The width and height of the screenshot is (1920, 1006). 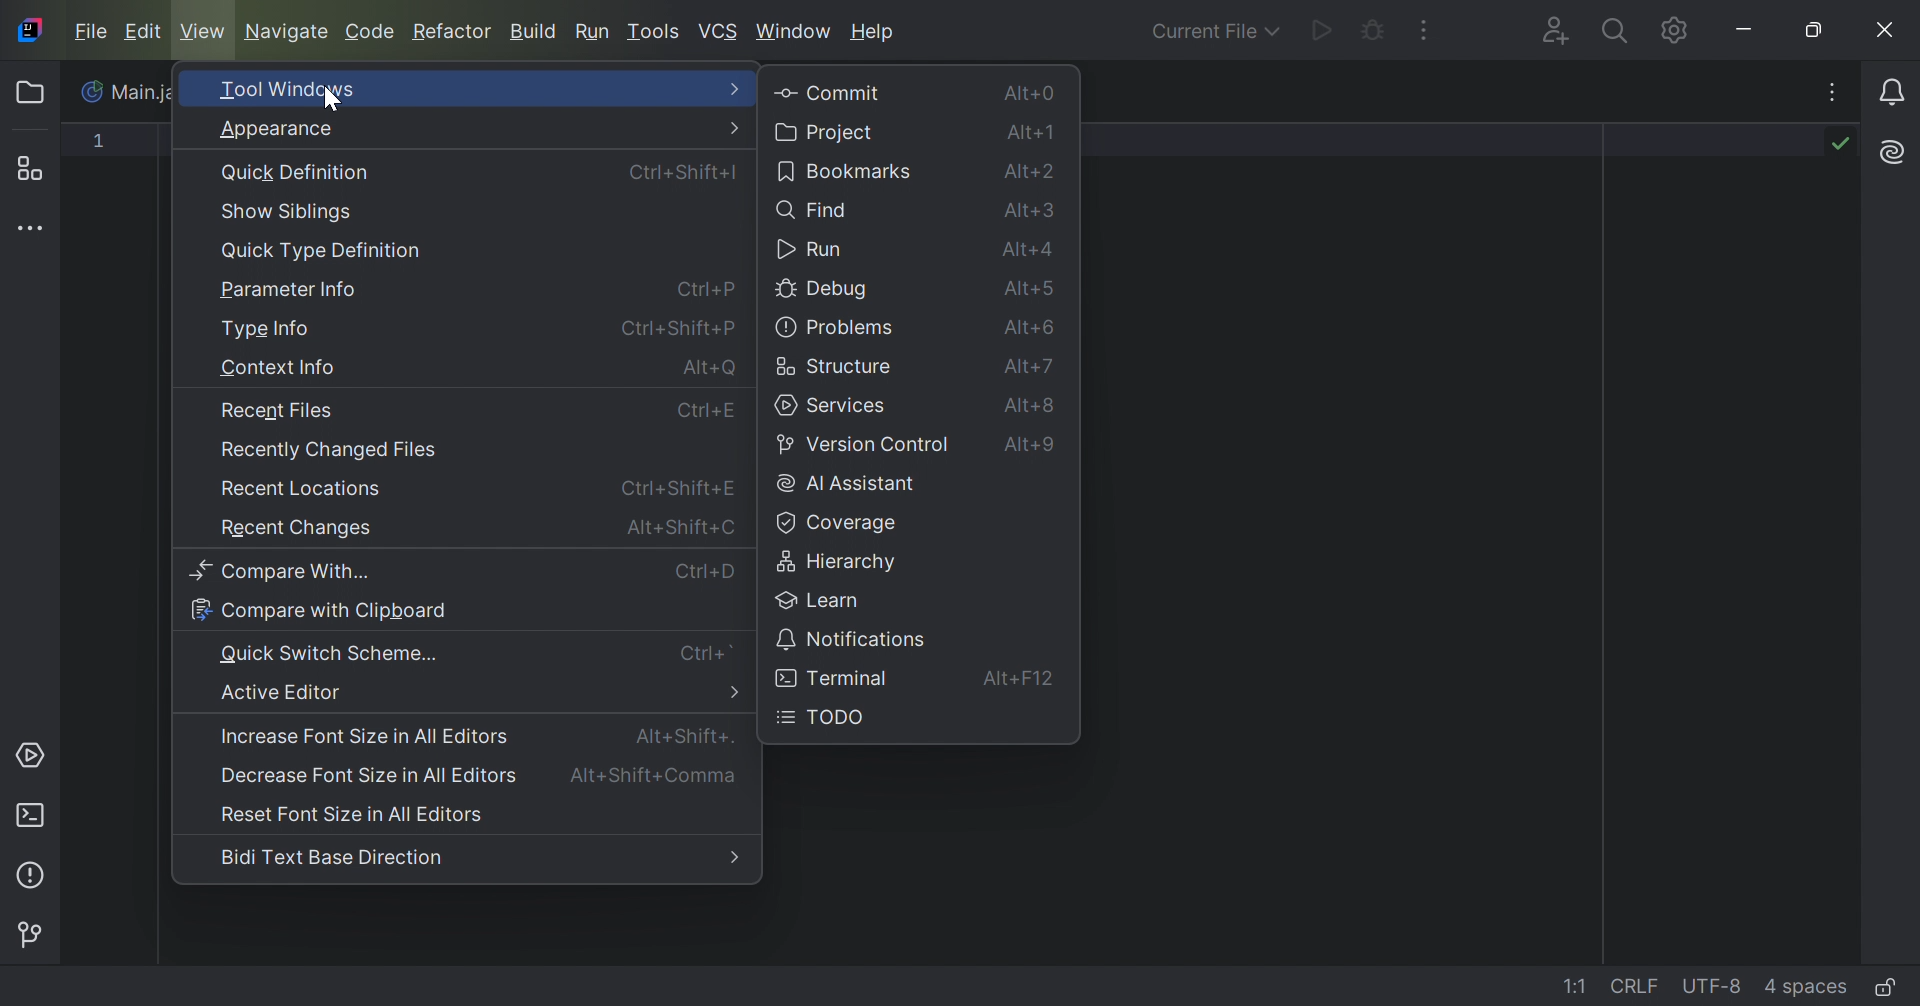 What do you see at coordinates (682, 173) in the screenshot?
I see `Ctrl+Shift+I` at bounding box center [682, 173].